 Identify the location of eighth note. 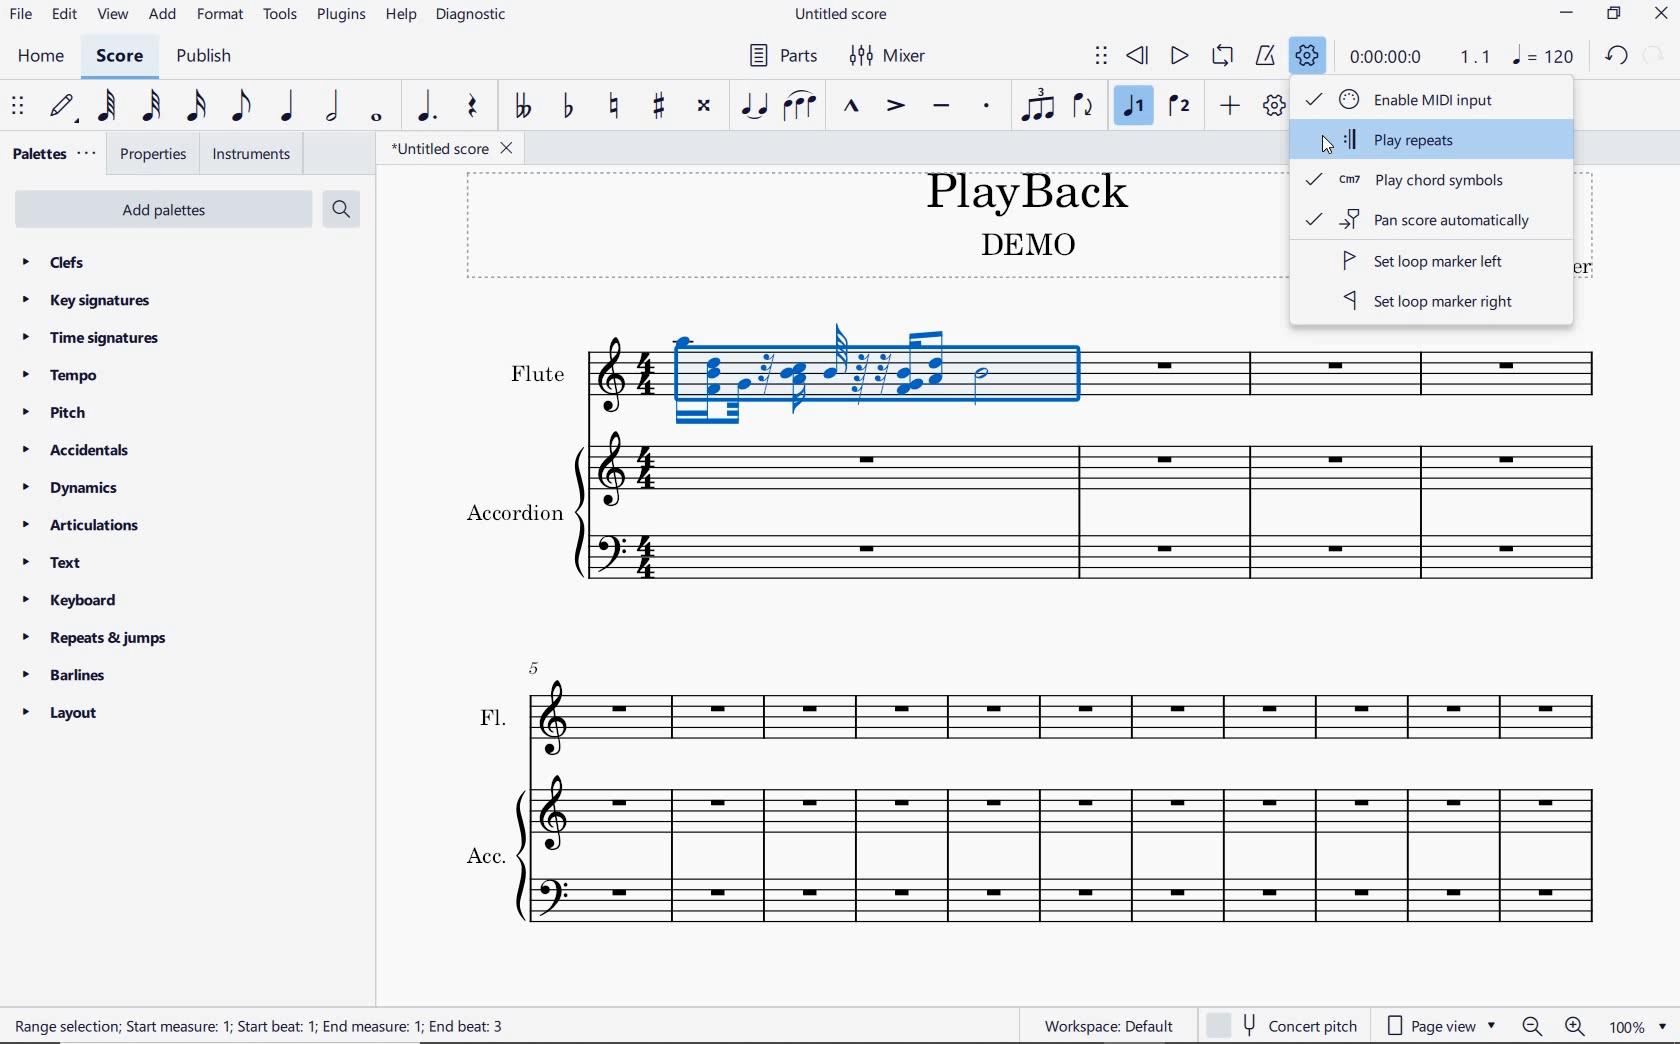
(239, 107).